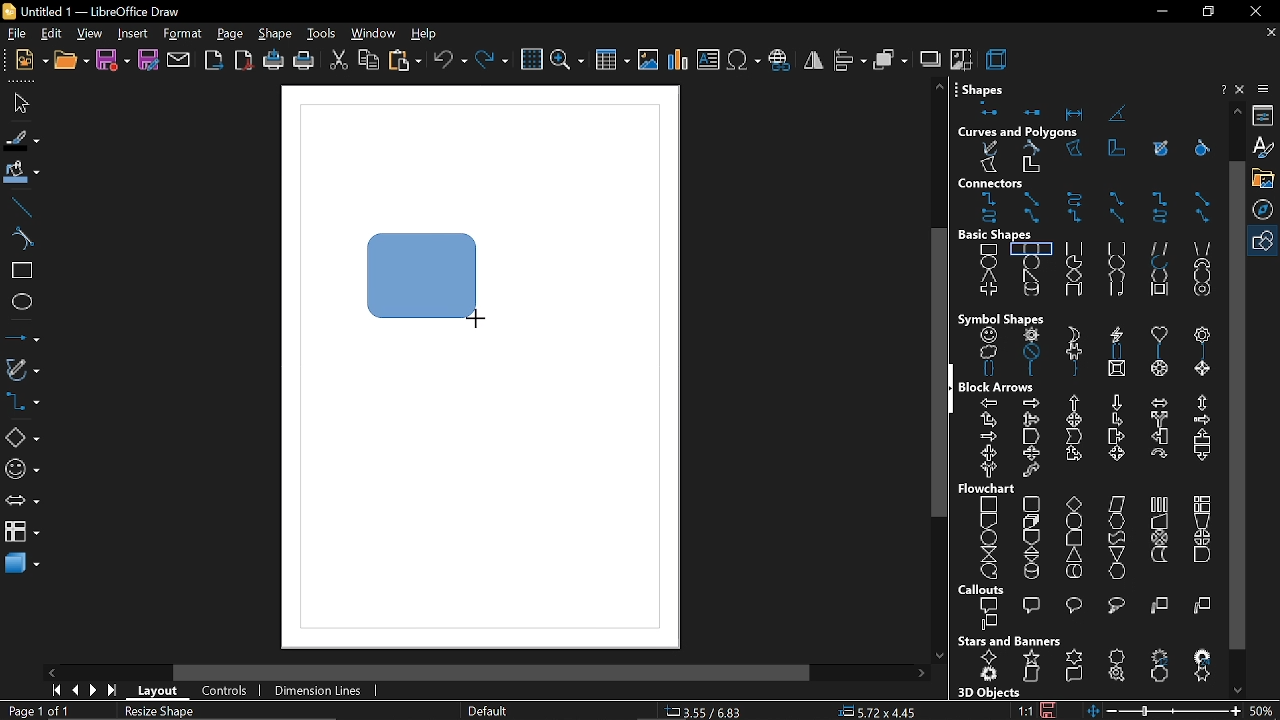 The width and height of the screenshot is (1280, 720). I want to click on zoom, so click(566, 62).